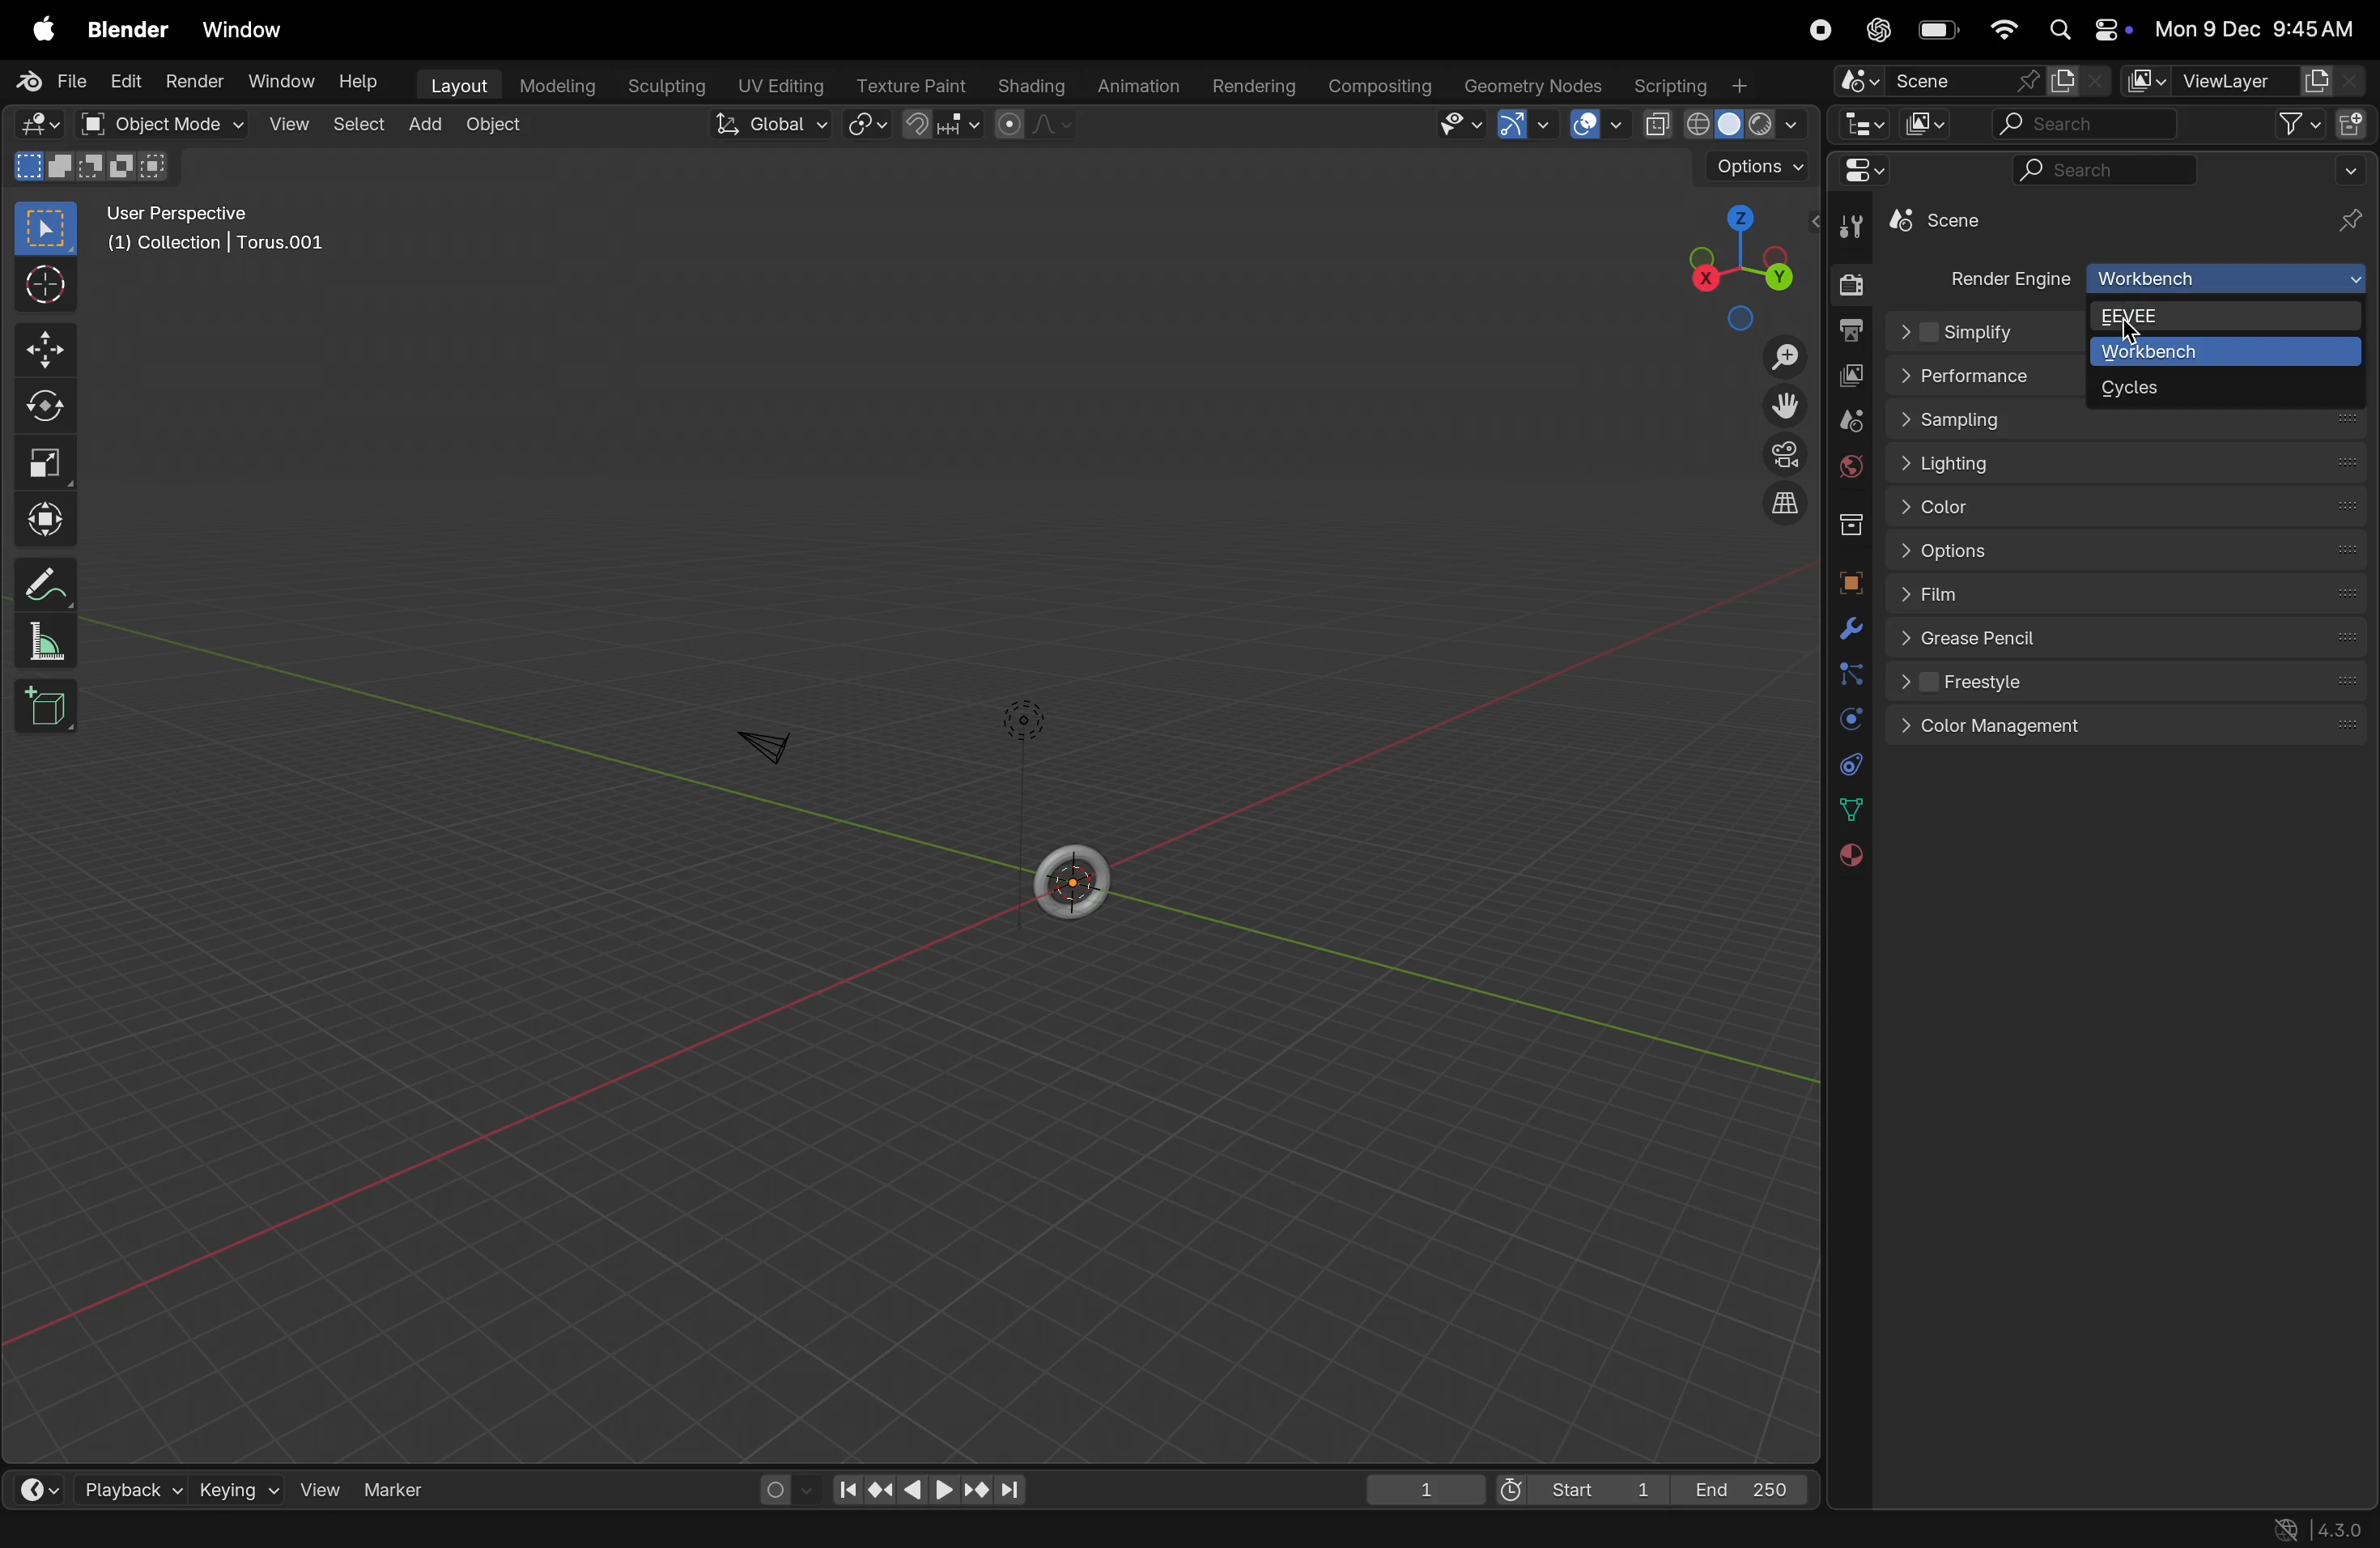  Describe the element at coordinates (48, 81) in the screenshot. I see `File` at that location.